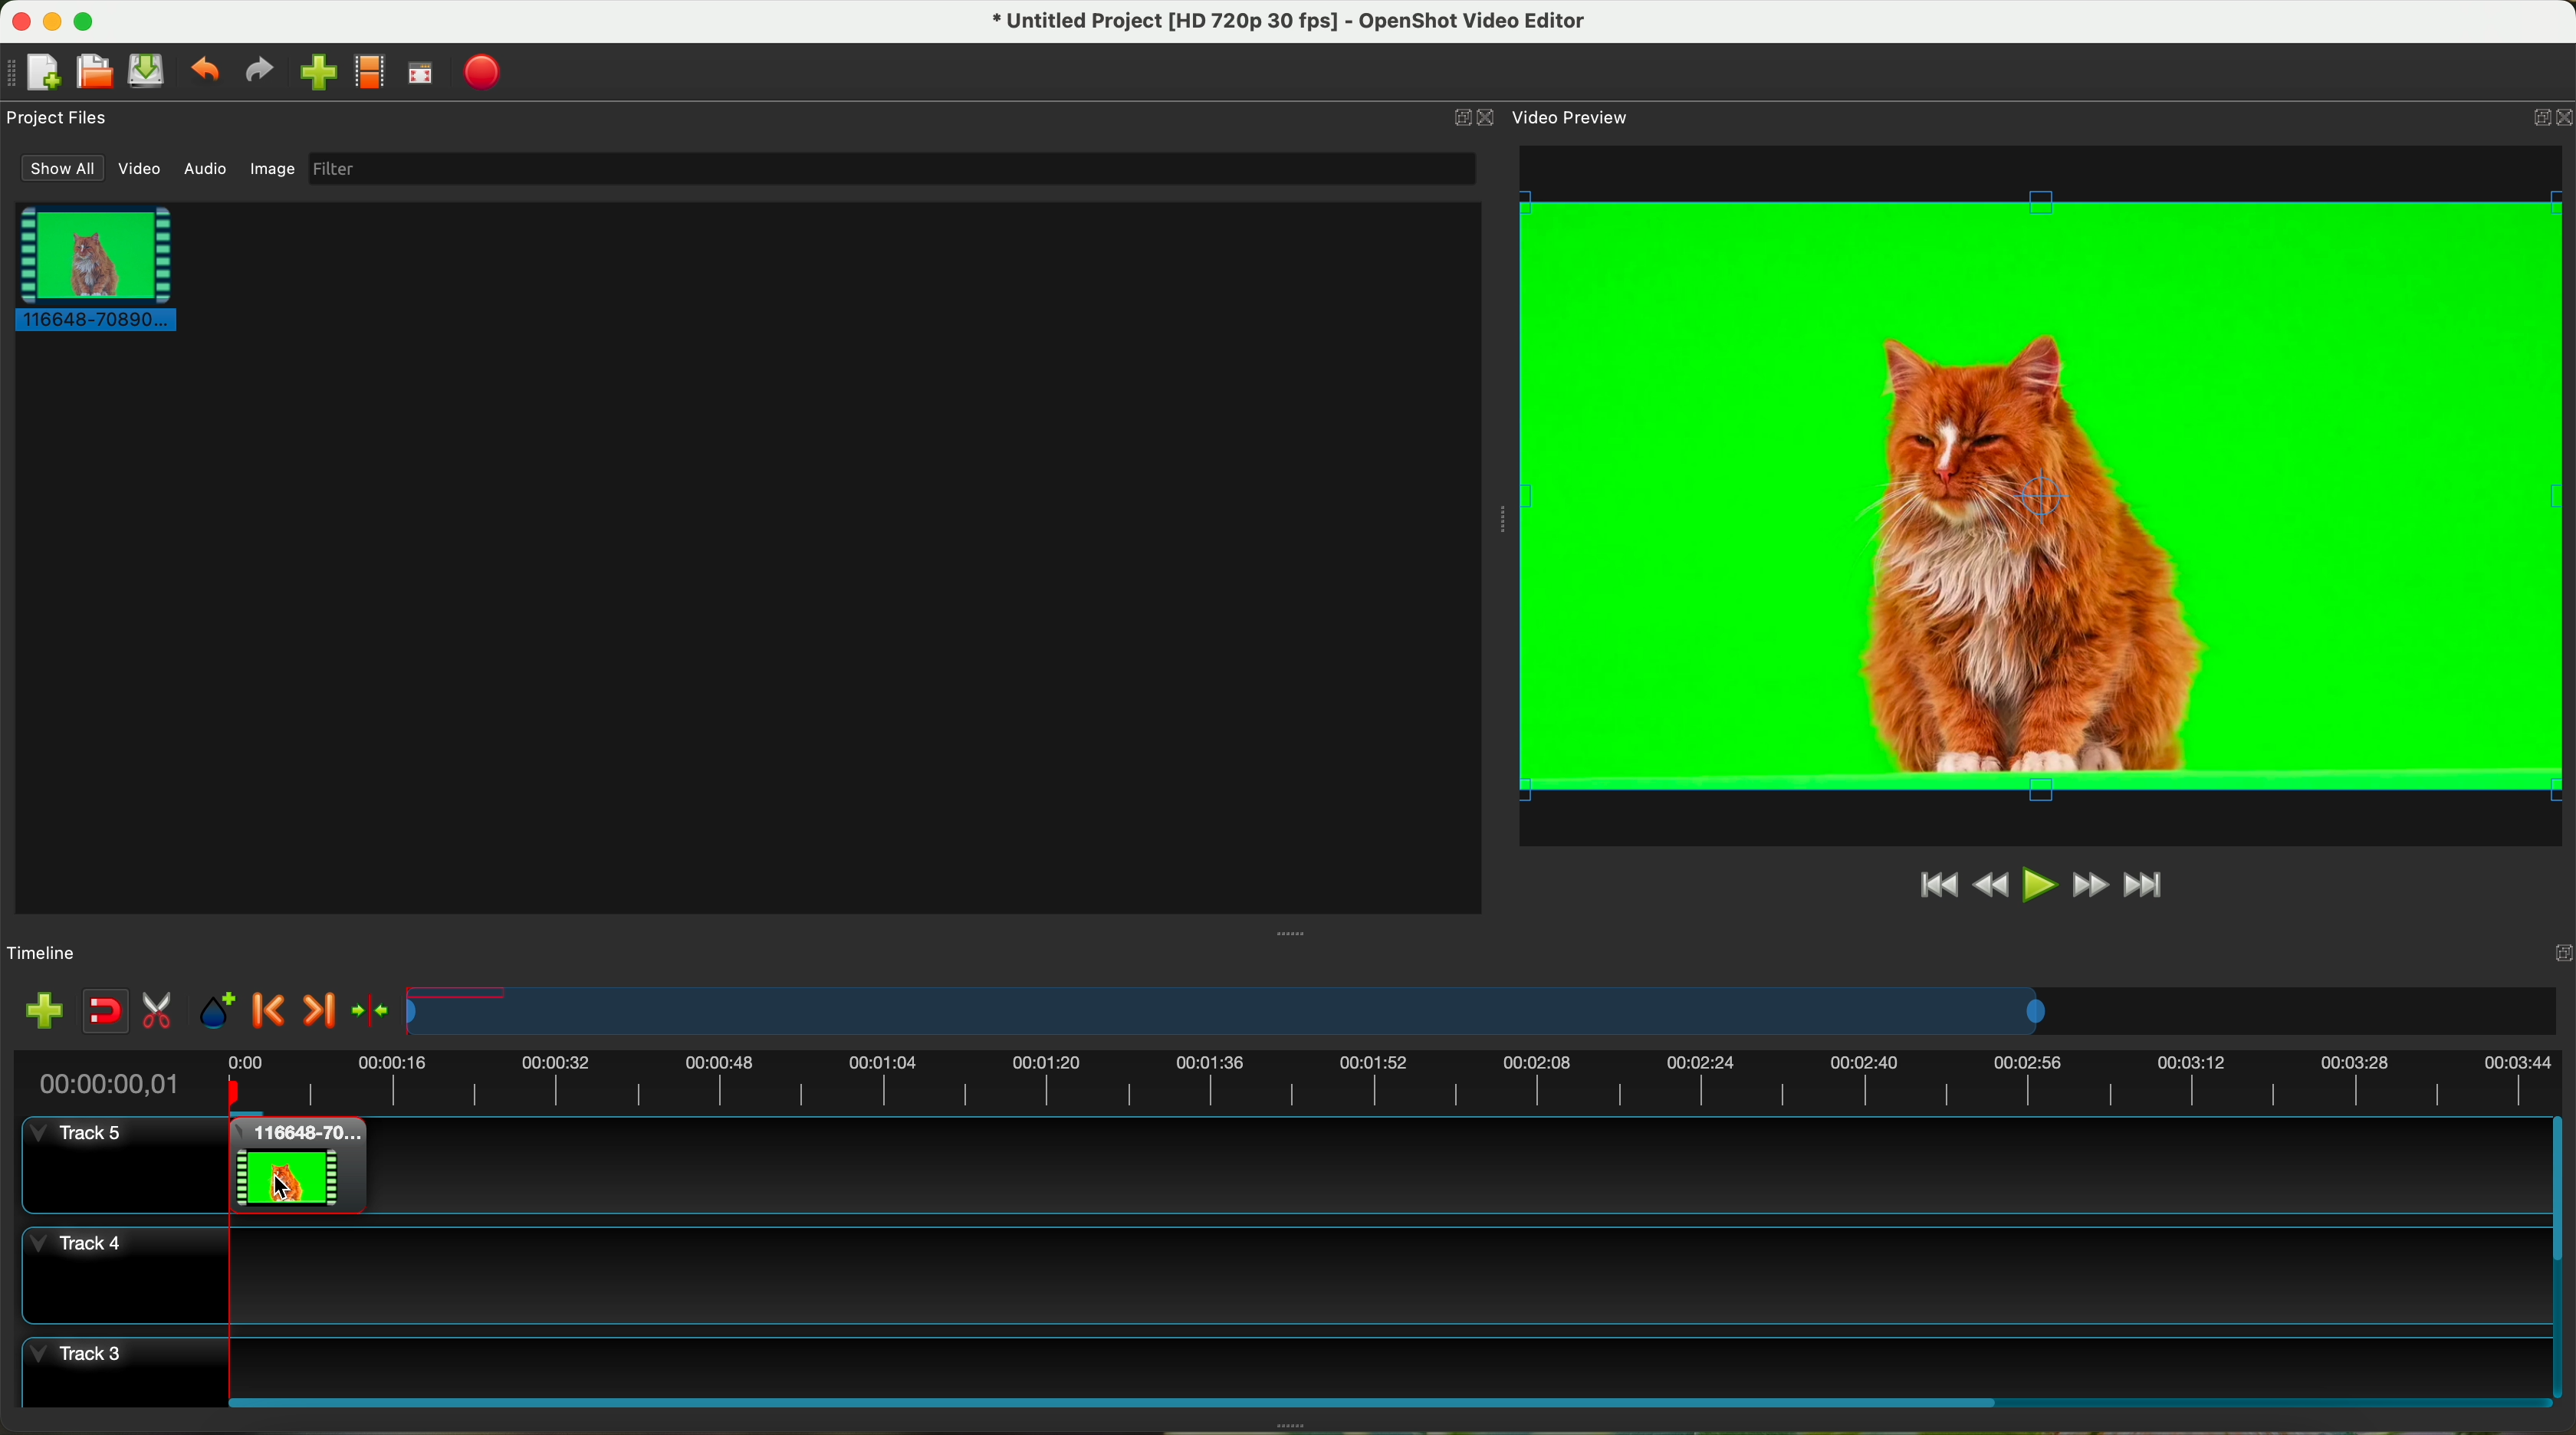 The height and width of the screenshot is (1435, 2576). Describe the element at coordinates (482, 74) in the screenshot. I see `export video` at that location.